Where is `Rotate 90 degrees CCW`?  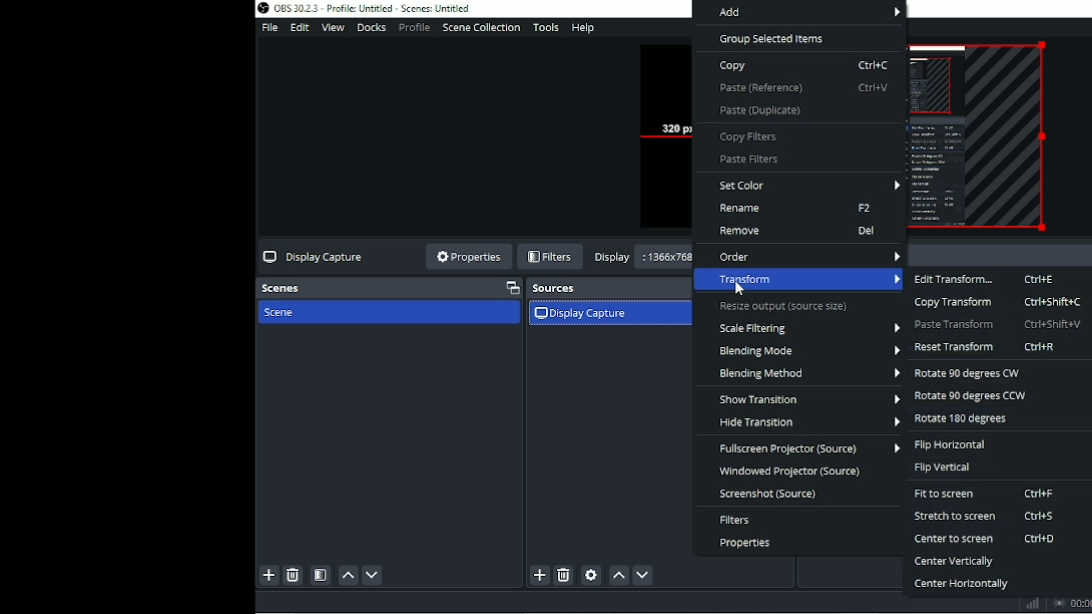 Rotate 90 degrees CCW is located at coordinates (975, 396).